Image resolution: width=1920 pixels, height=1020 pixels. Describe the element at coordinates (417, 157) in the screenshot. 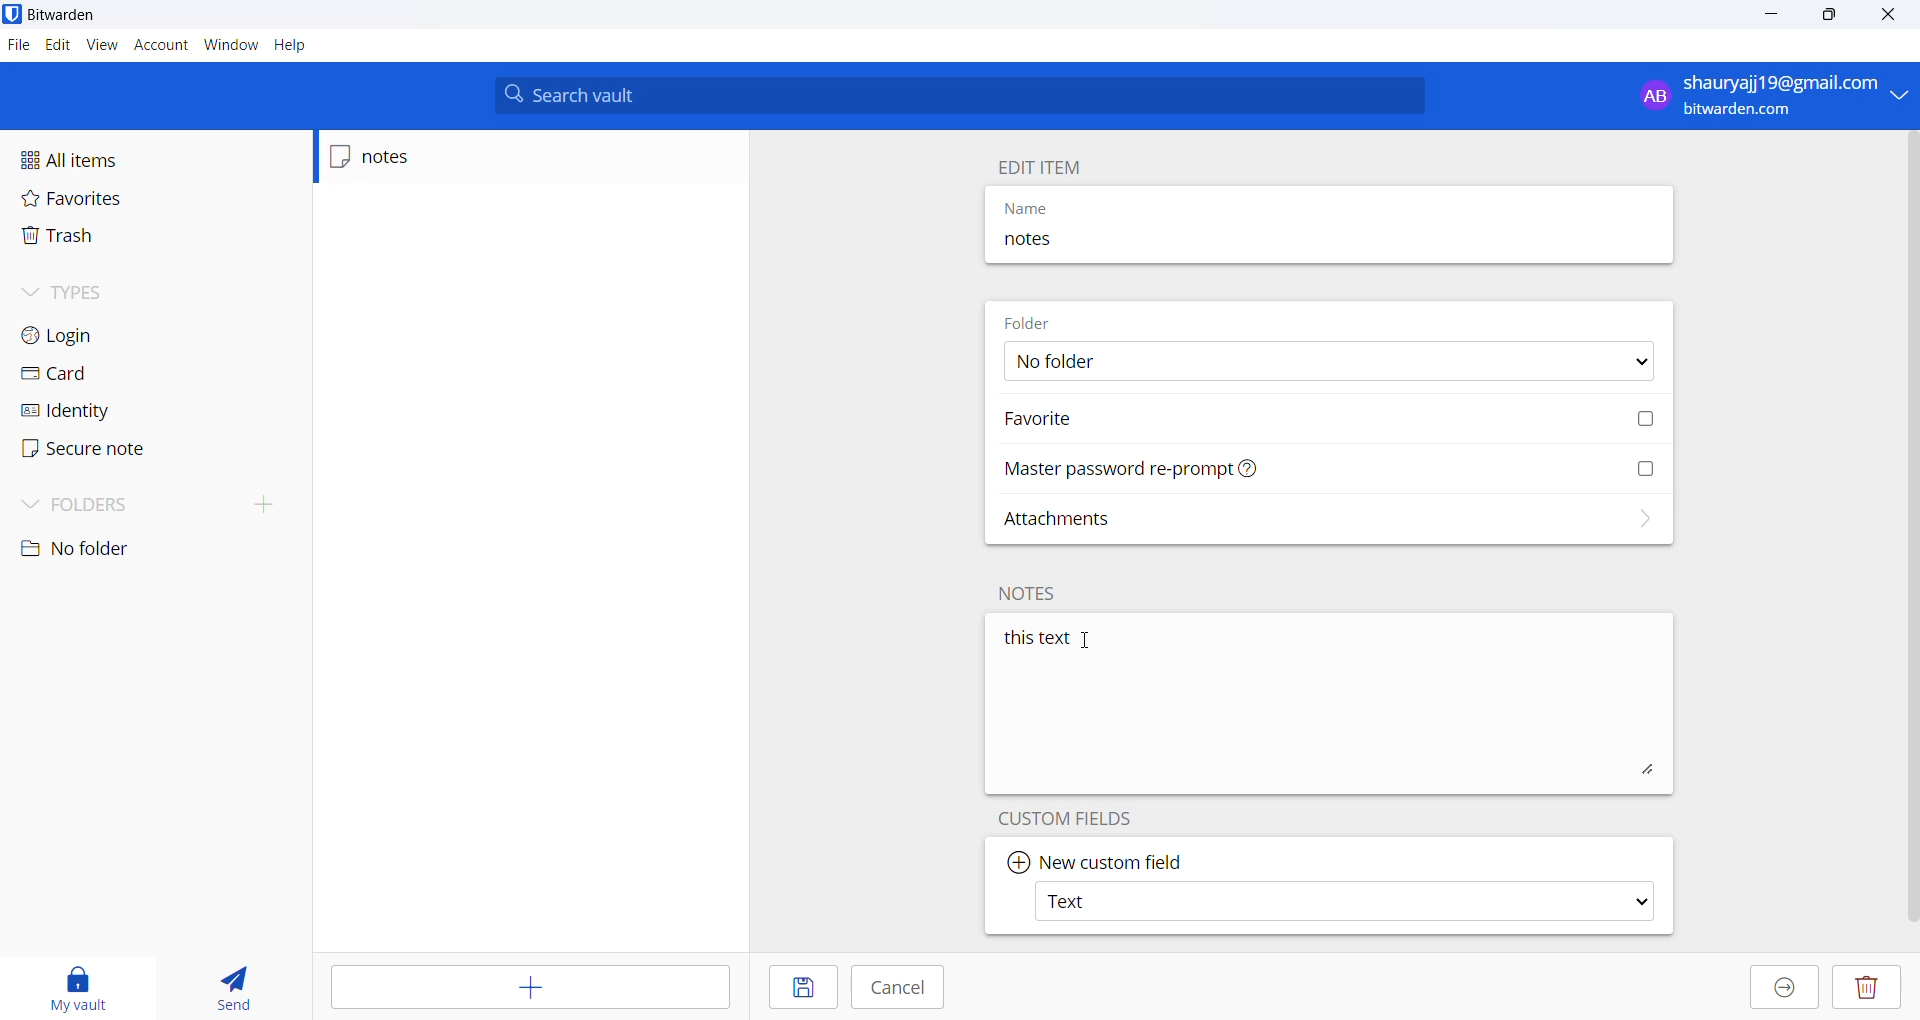

I see `notes` at that location.